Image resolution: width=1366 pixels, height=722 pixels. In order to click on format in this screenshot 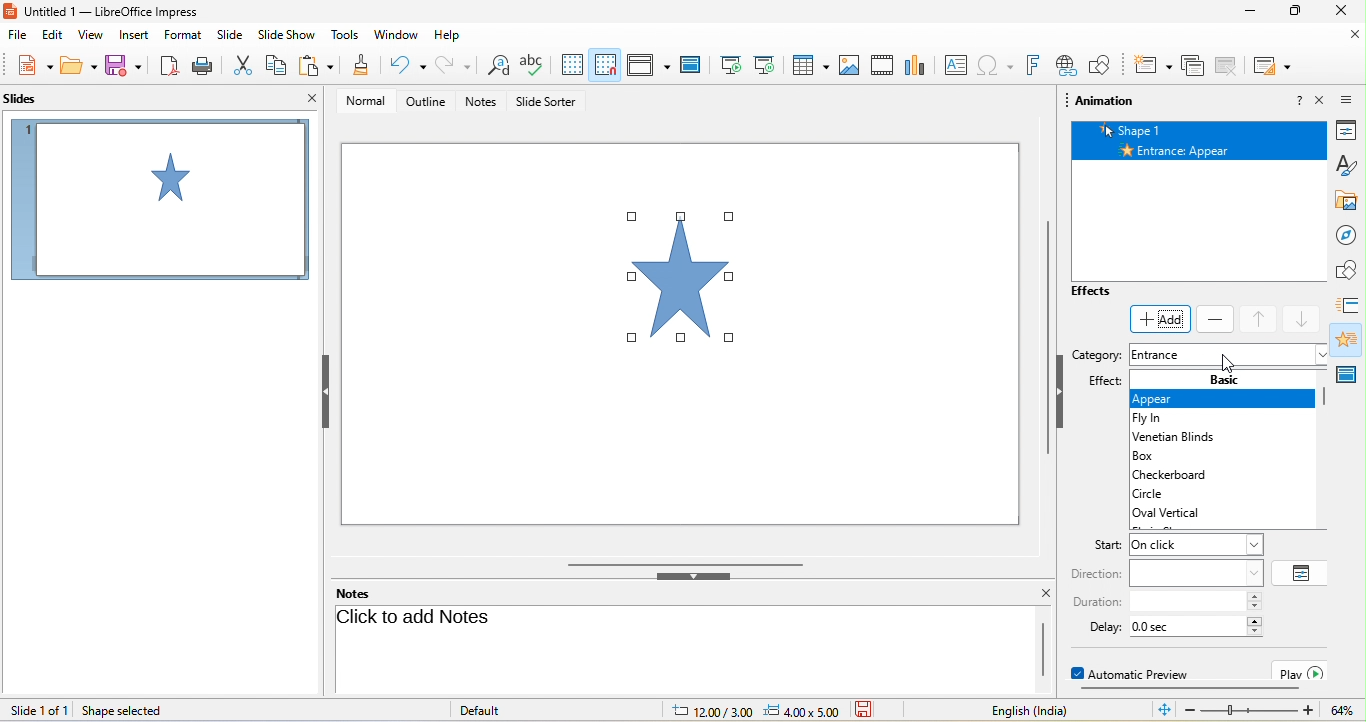, I will do `click(183, 35)`.